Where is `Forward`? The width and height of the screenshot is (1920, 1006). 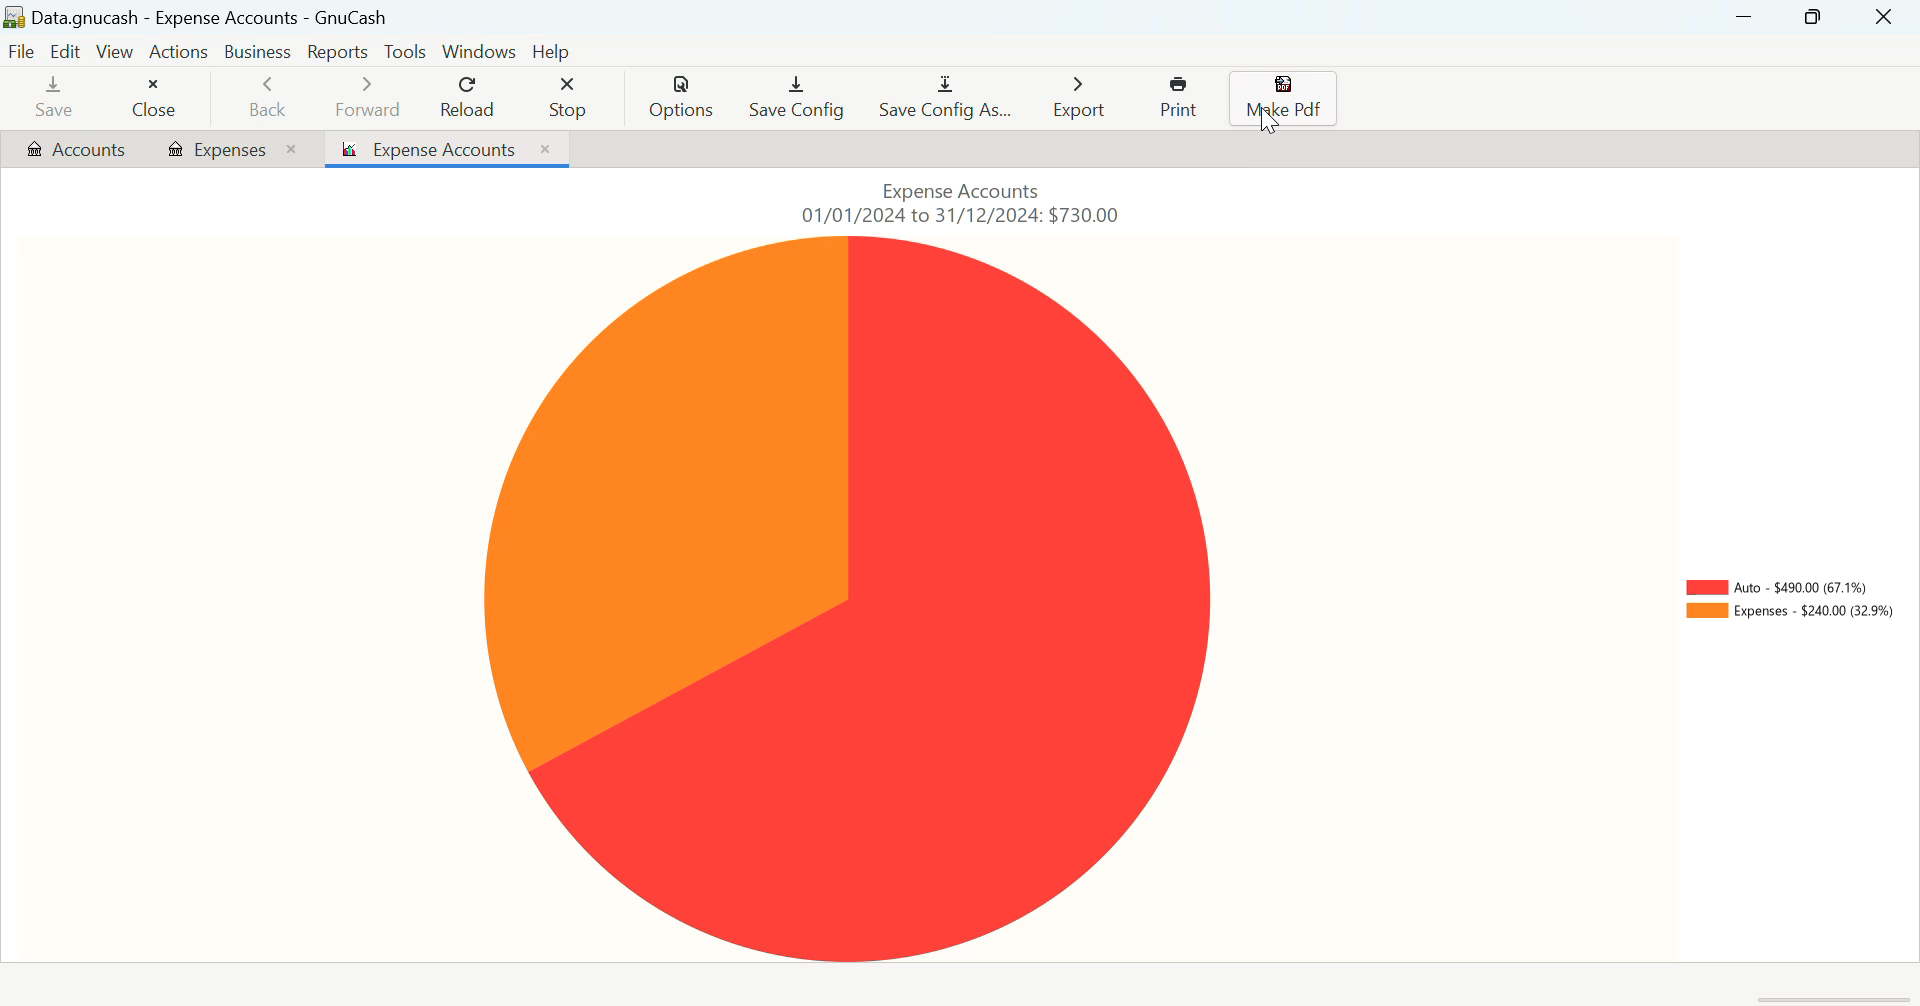 Forward is located at coordinates (370, 101).